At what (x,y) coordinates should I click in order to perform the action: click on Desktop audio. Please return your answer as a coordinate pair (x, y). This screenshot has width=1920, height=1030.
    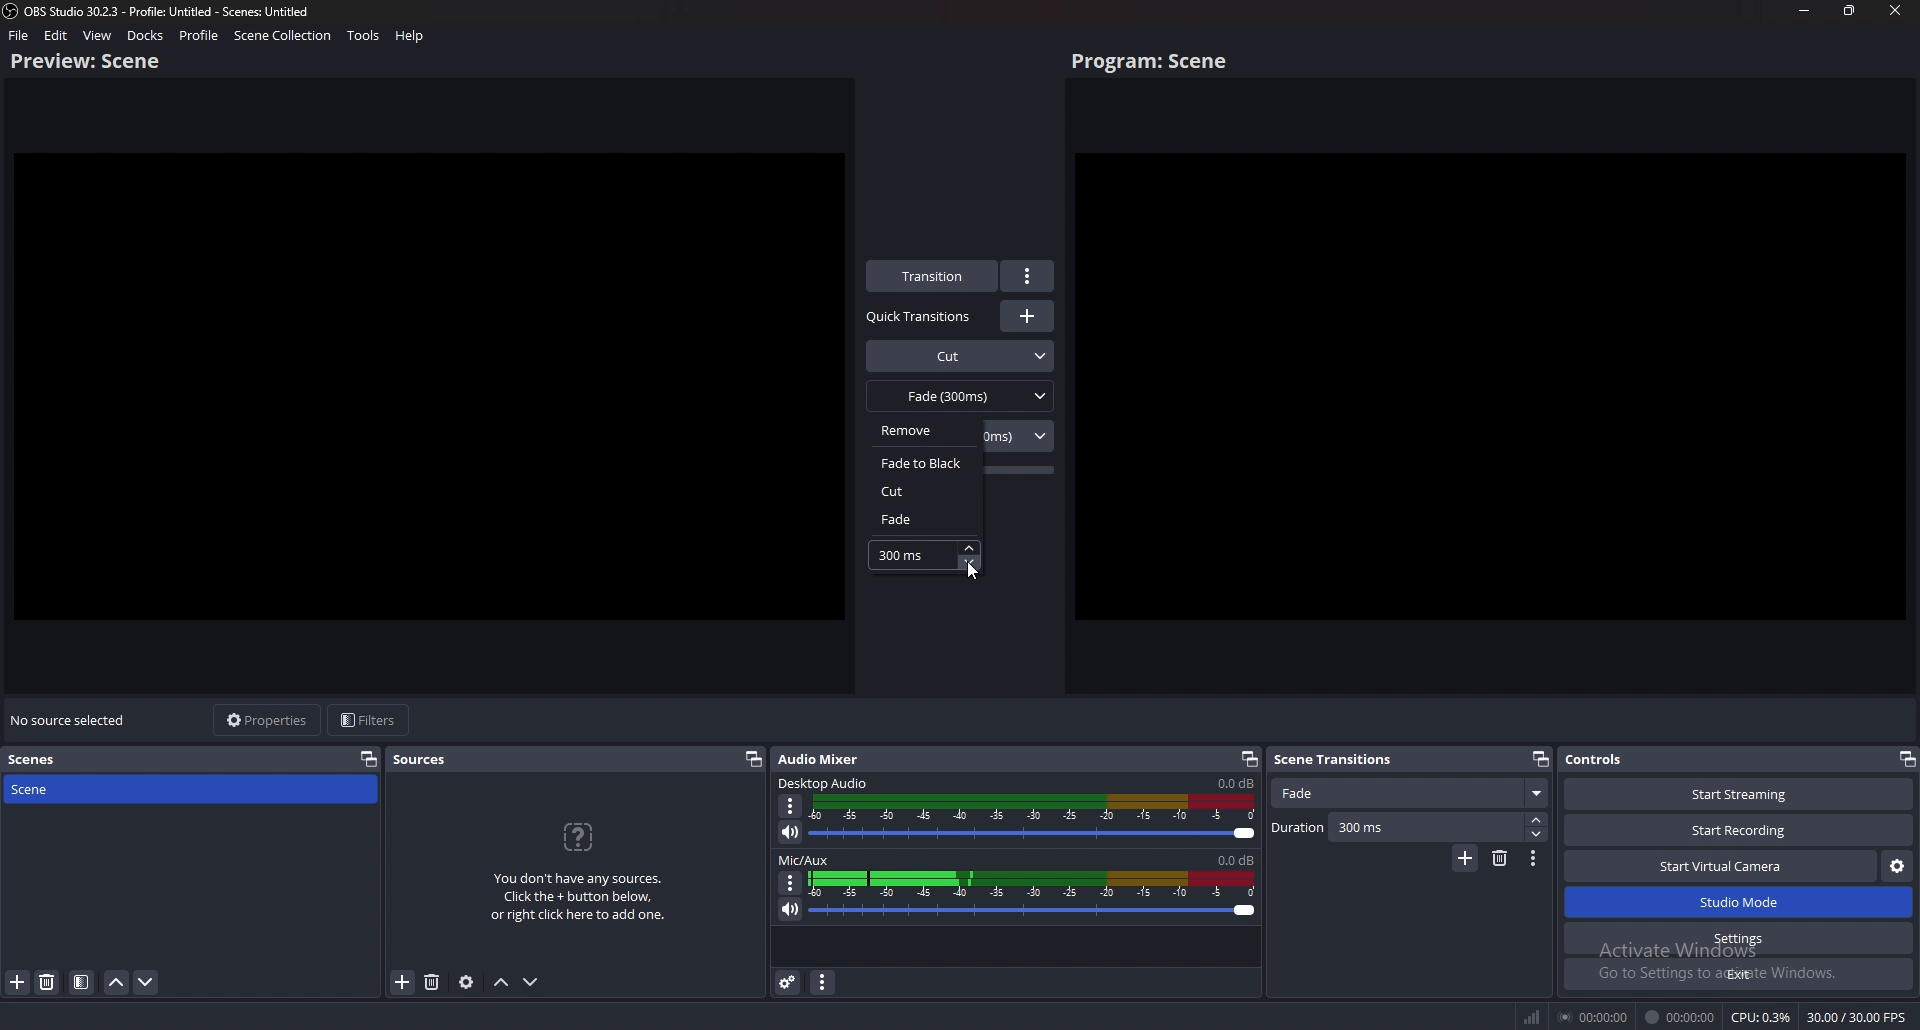
    Looking at the image, I should click on (1234, 783).